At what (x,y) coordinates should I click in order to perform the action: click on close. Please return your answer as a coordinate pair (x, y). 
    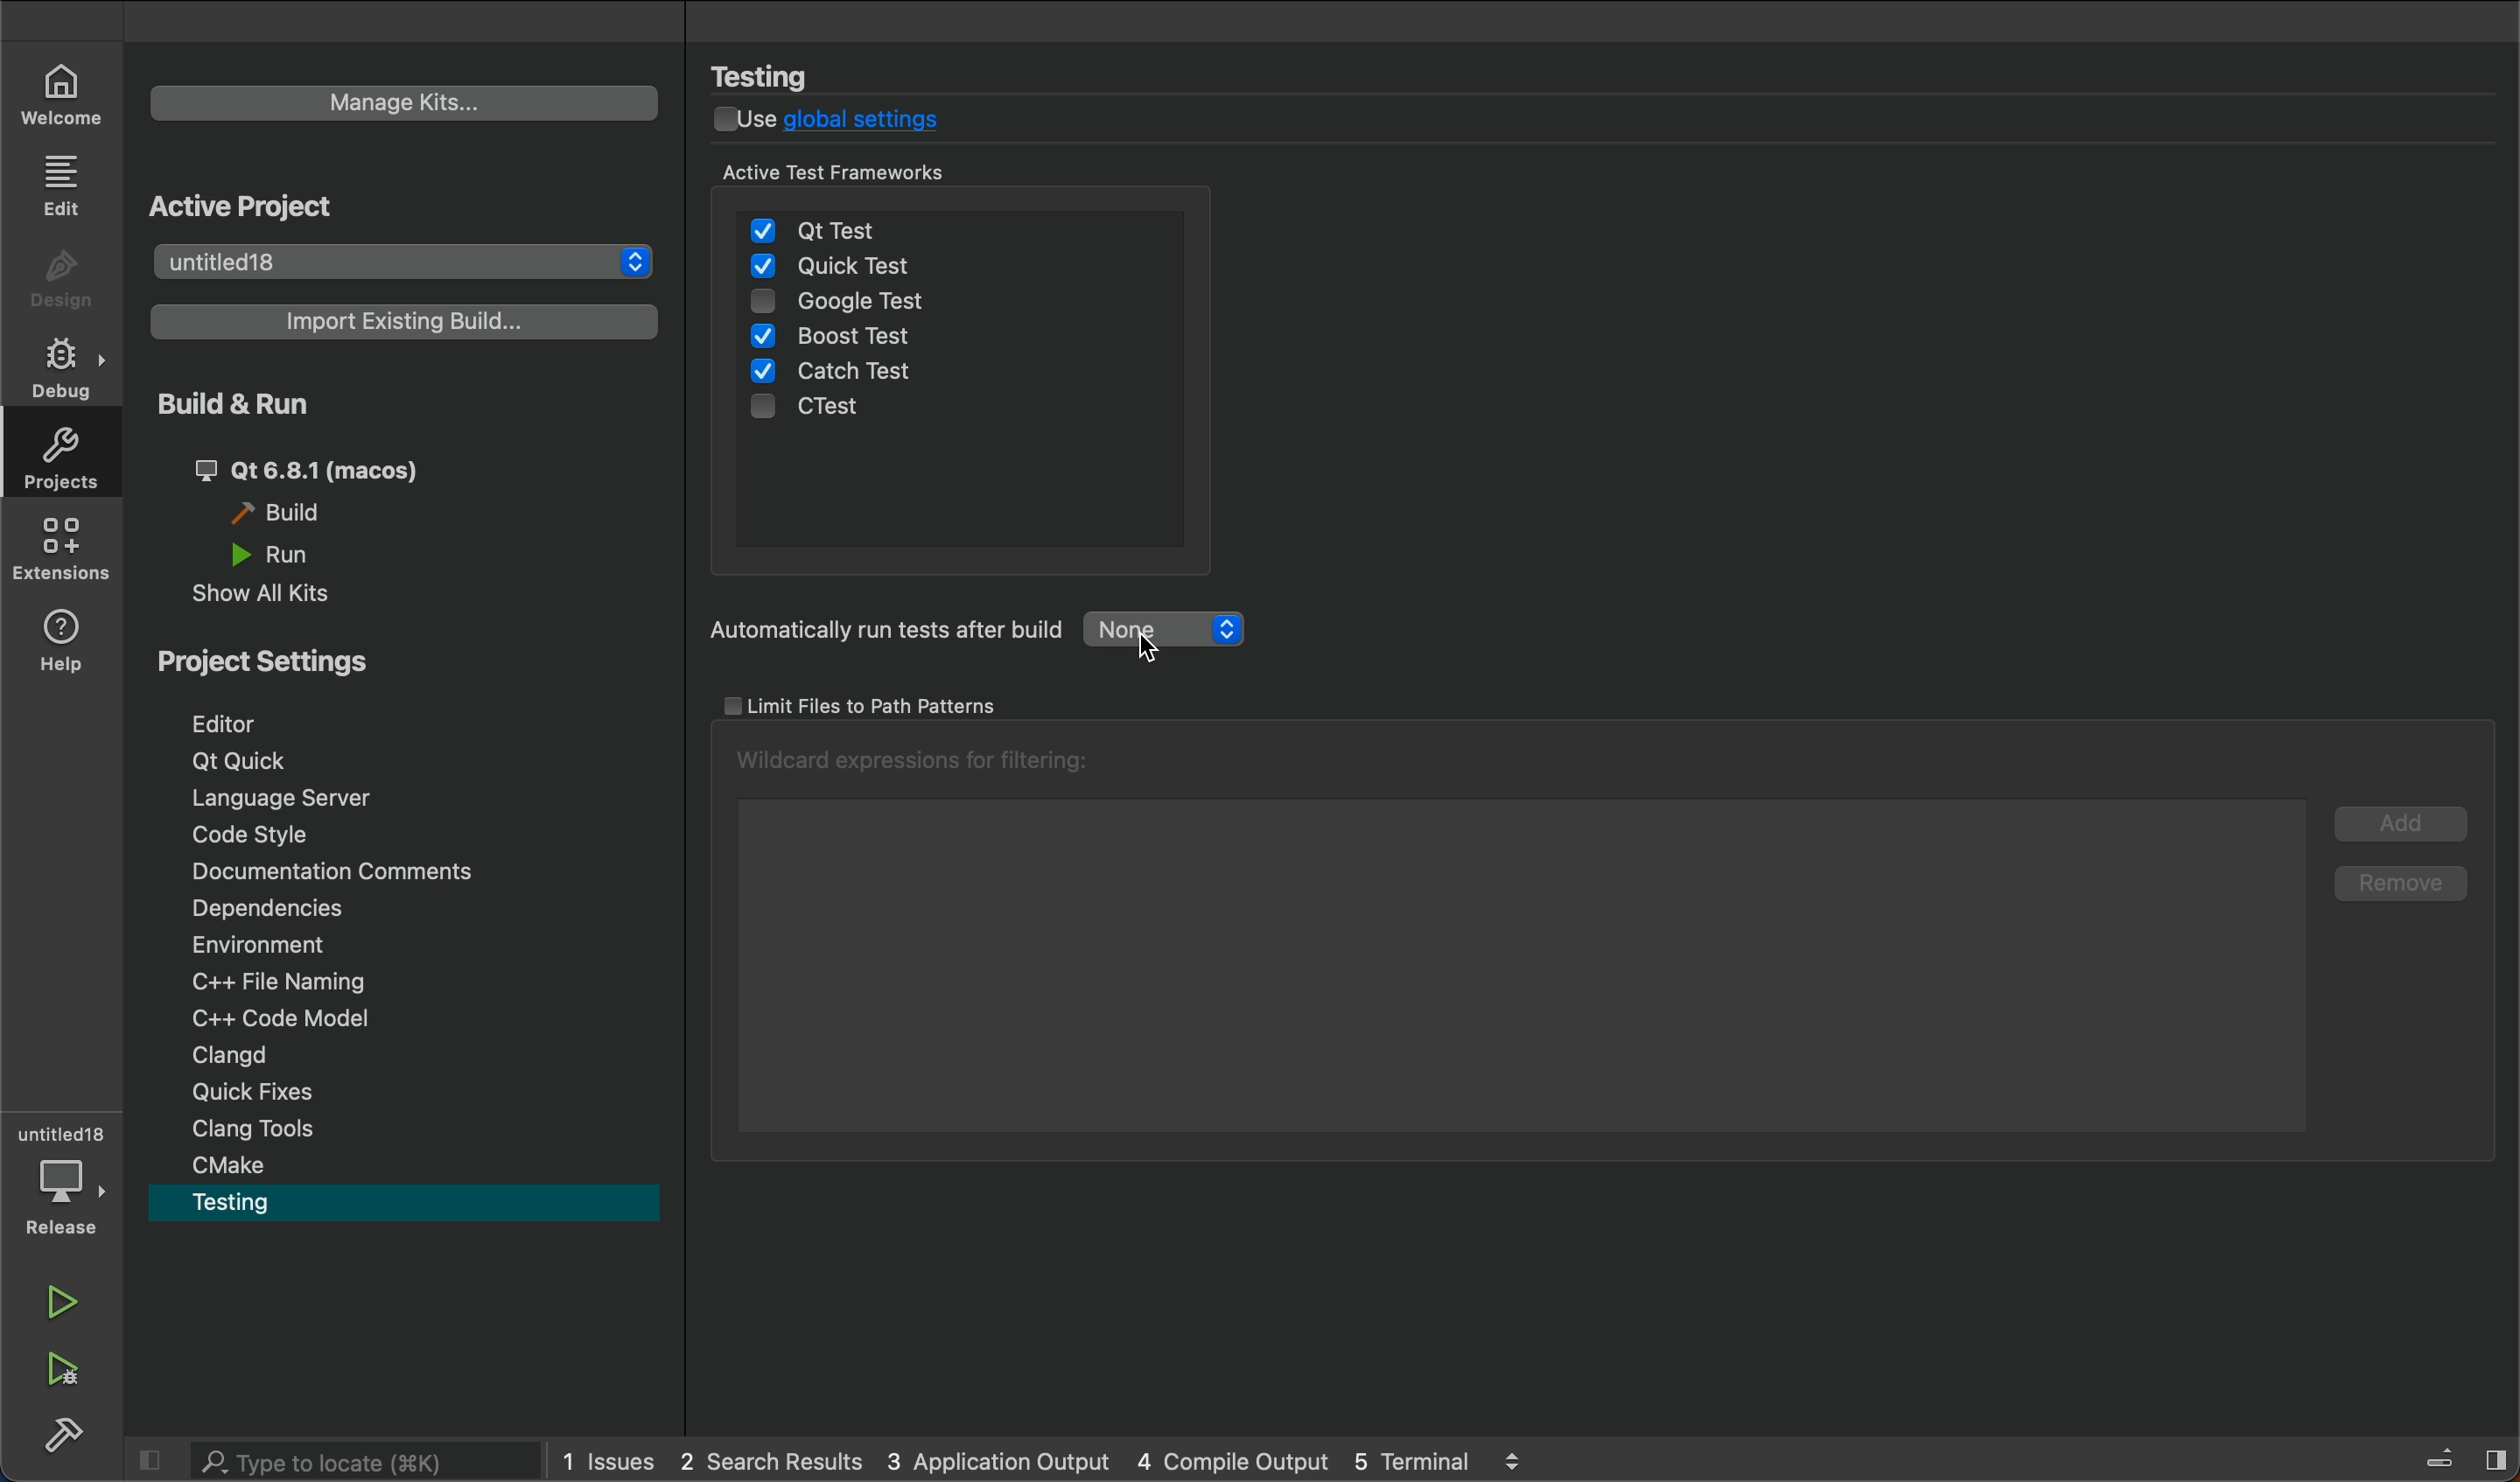
    Looking at the image, I should click on (149, 1460).